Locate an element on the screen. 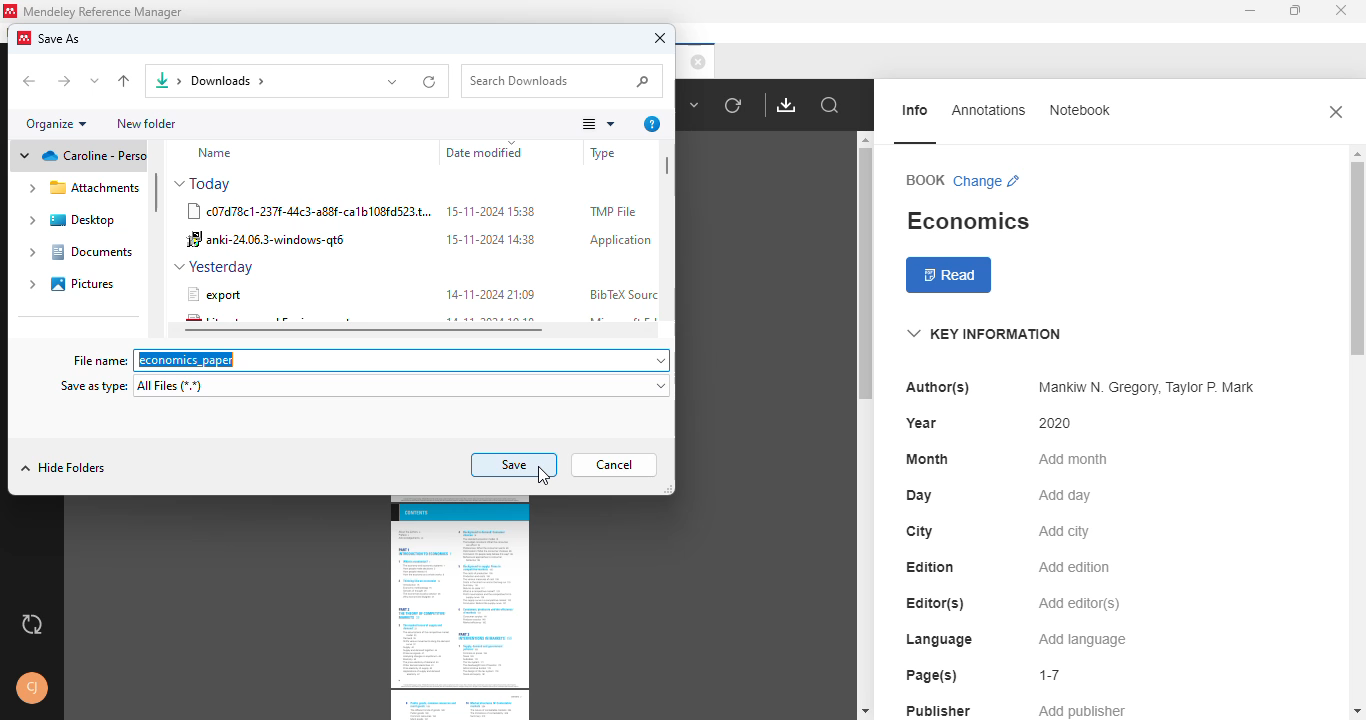 This screenshot has width=1366, height=720. download is located at coordinates (787, 104).